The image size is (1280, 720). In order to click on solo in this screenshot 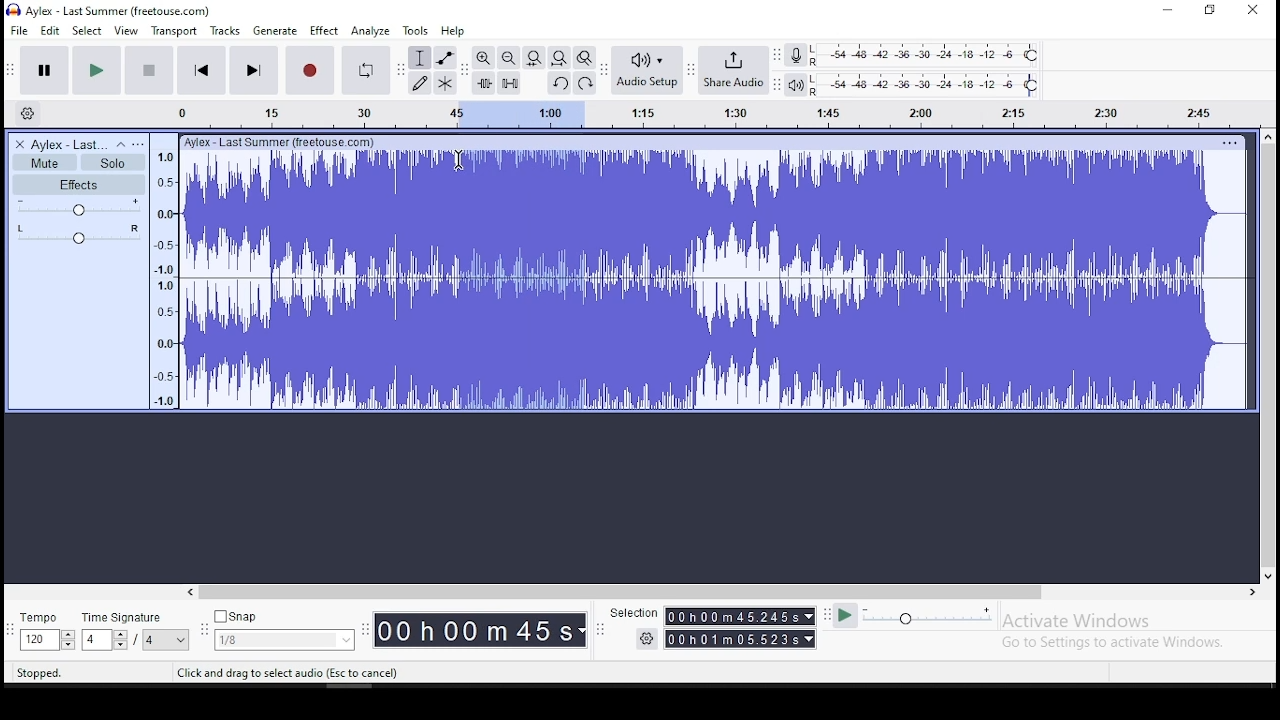, I will do `click(112, 163)`.